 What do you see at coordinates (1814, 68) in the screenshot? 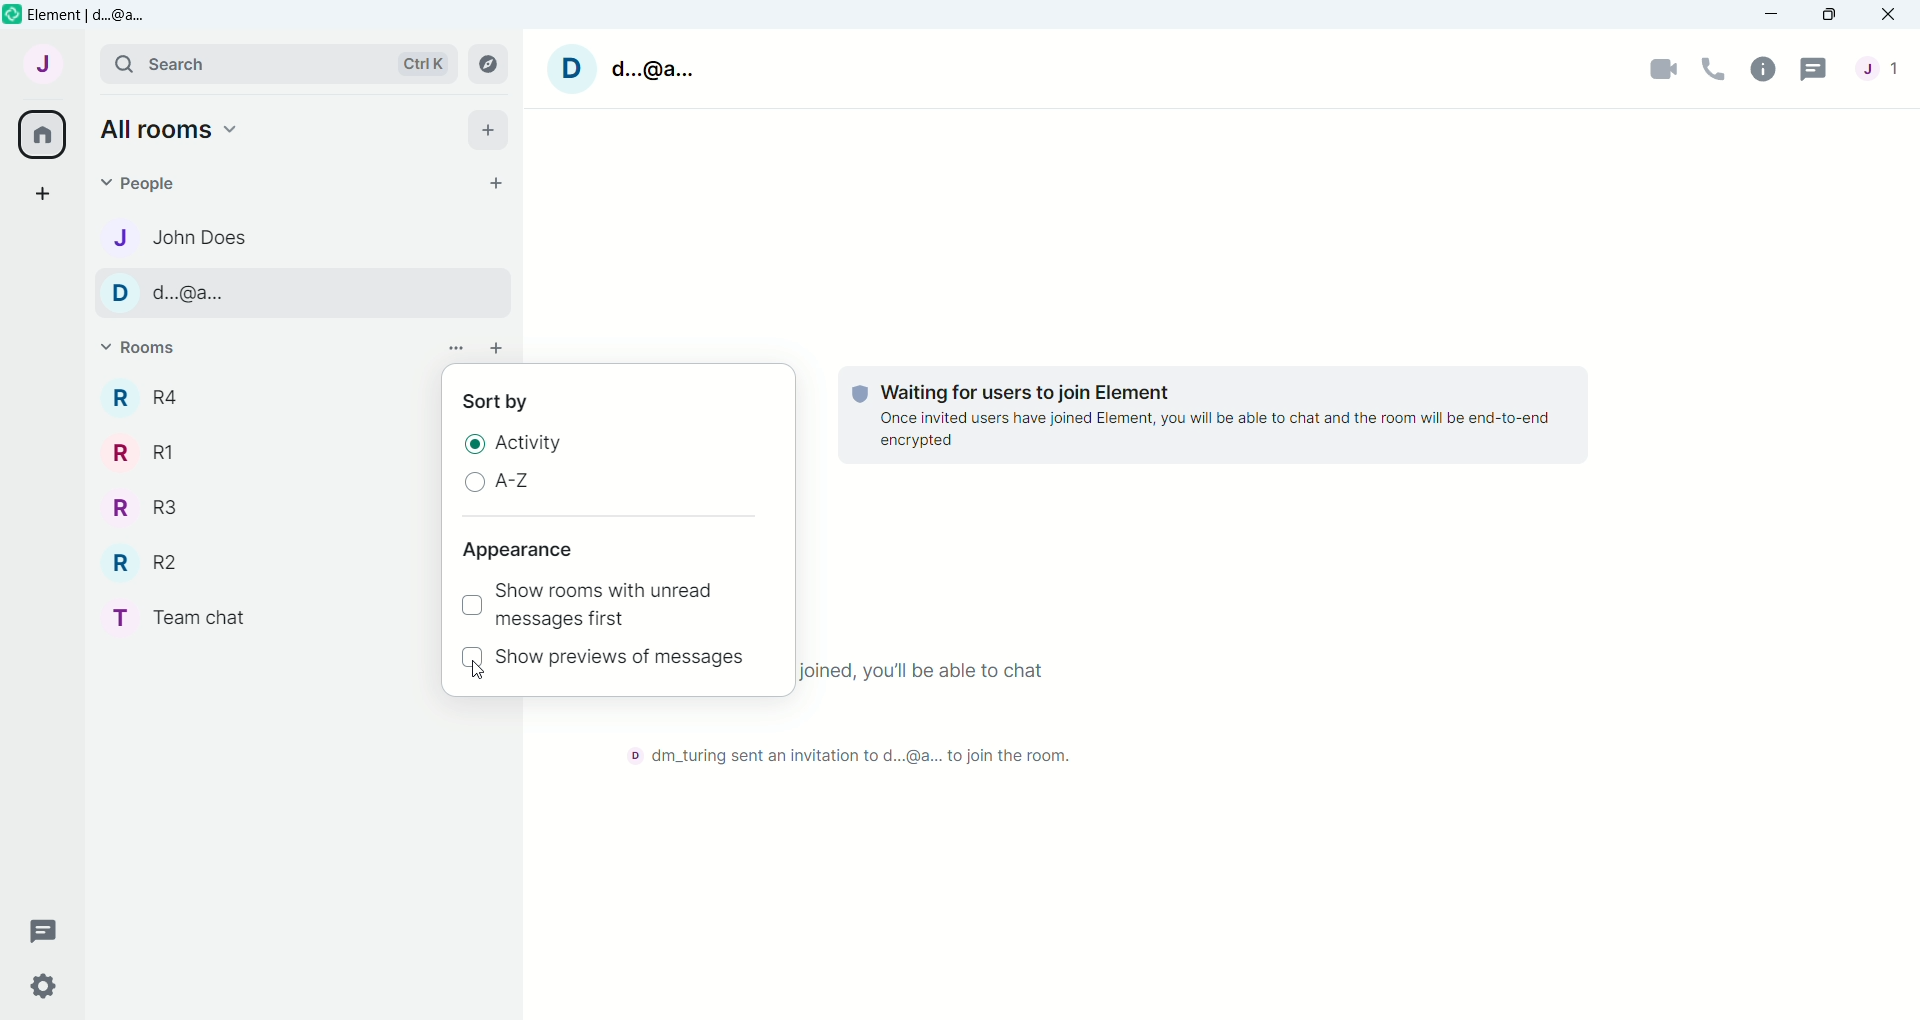
I see `Threads` at bounding box center [1814, 68].